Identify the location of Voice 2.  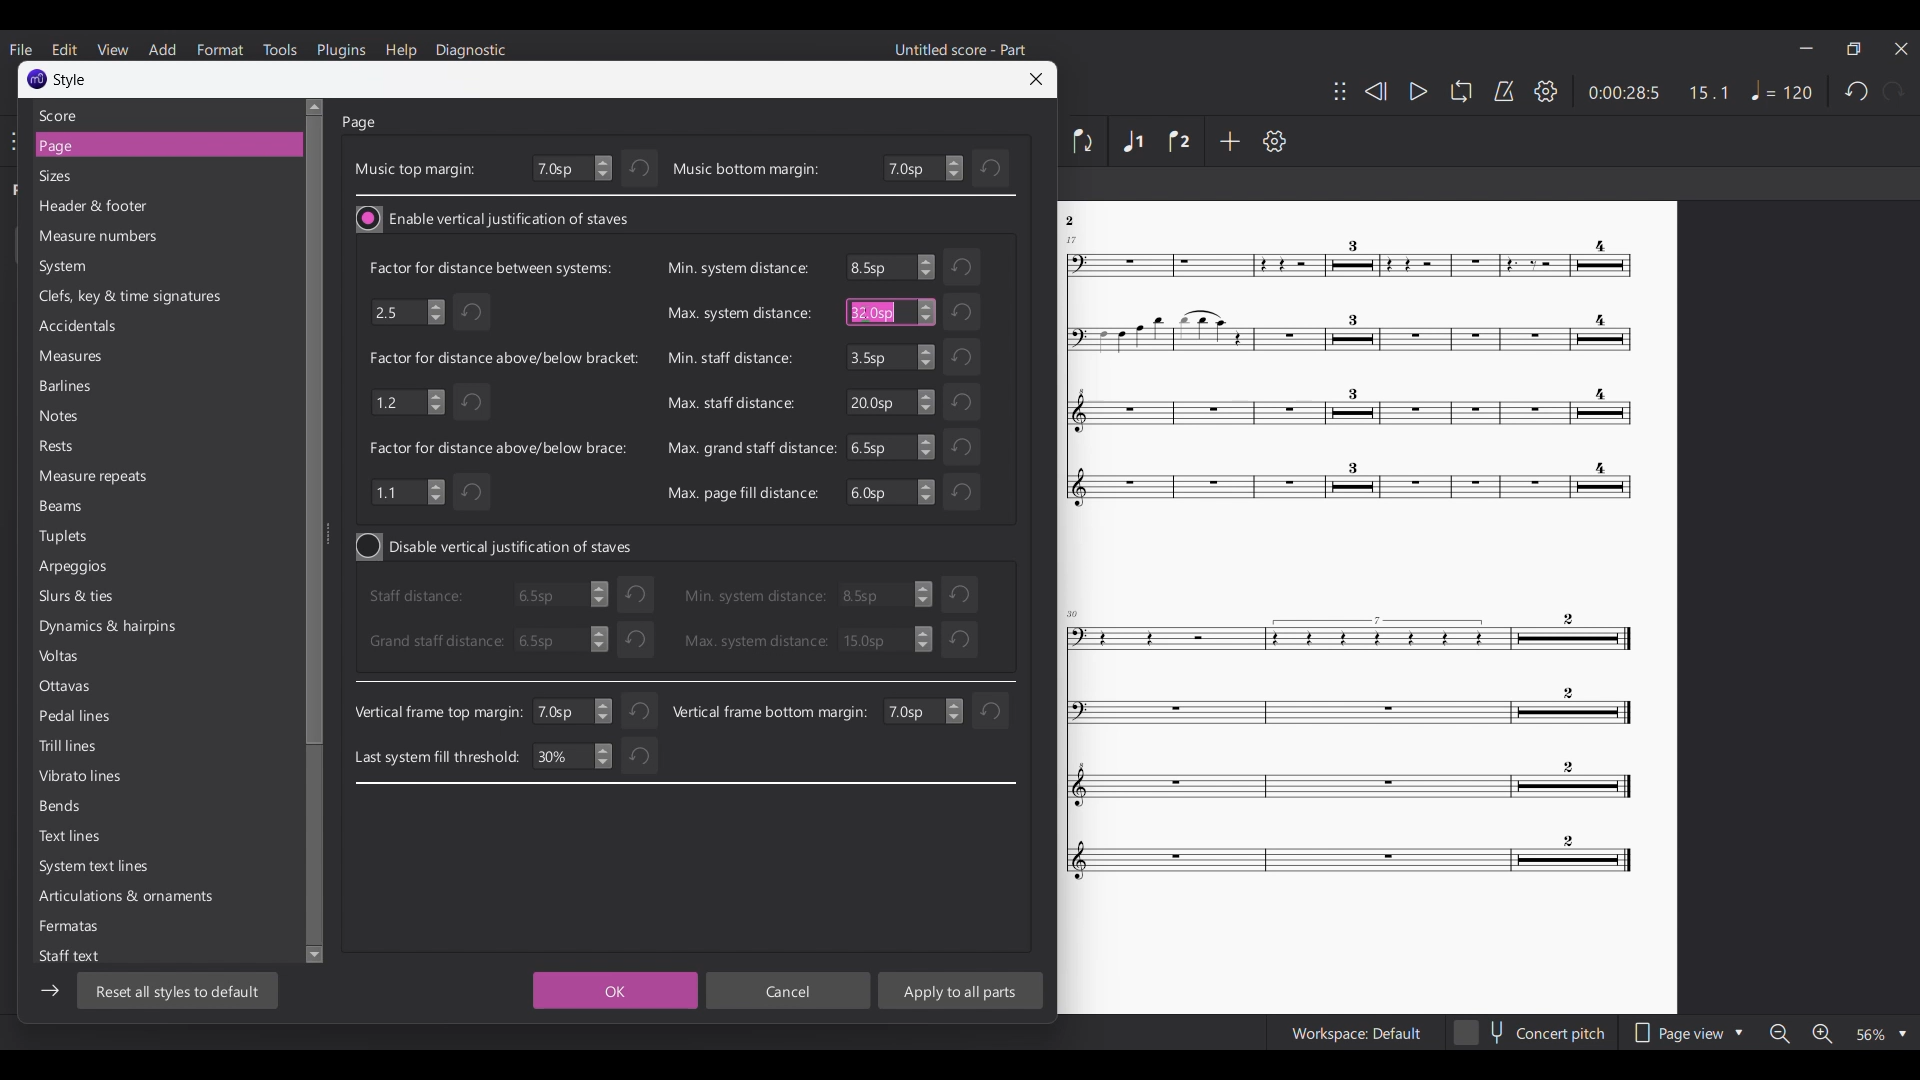
(1180, 141).